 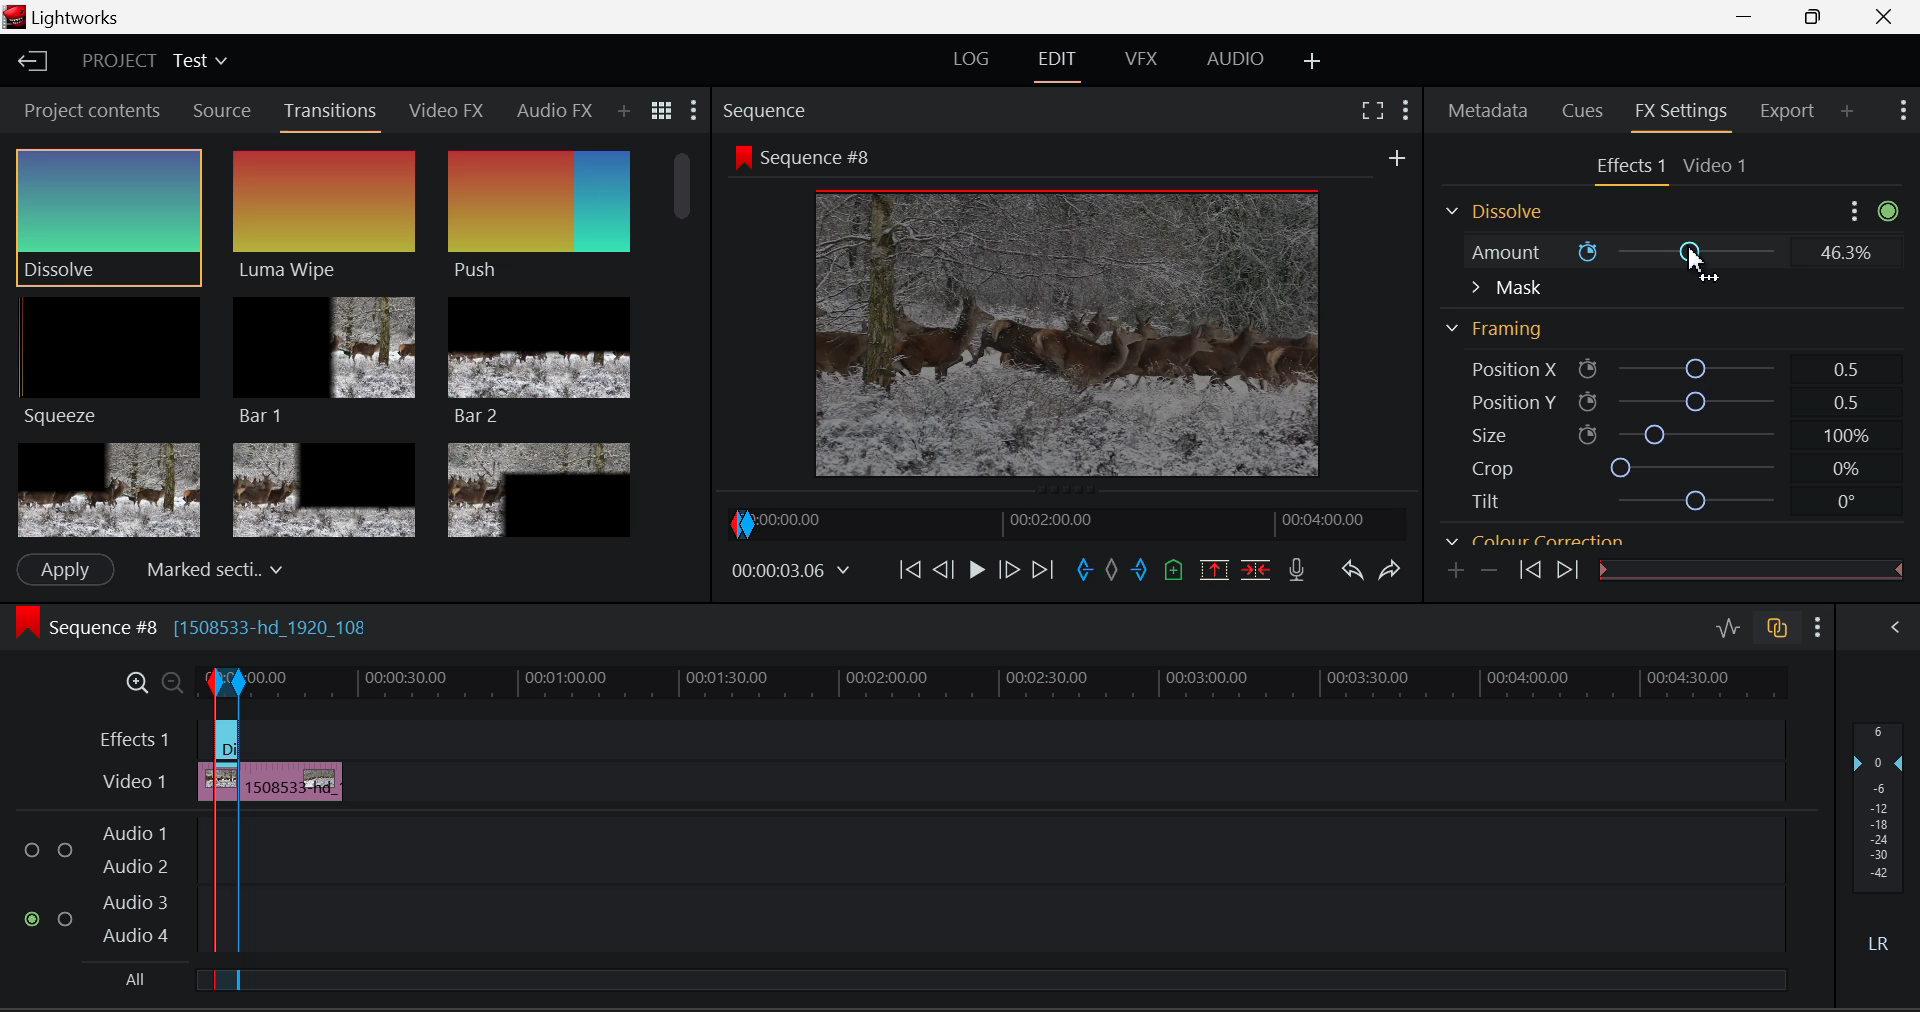 I want to click on Go Back, so click(x=943, y=571).